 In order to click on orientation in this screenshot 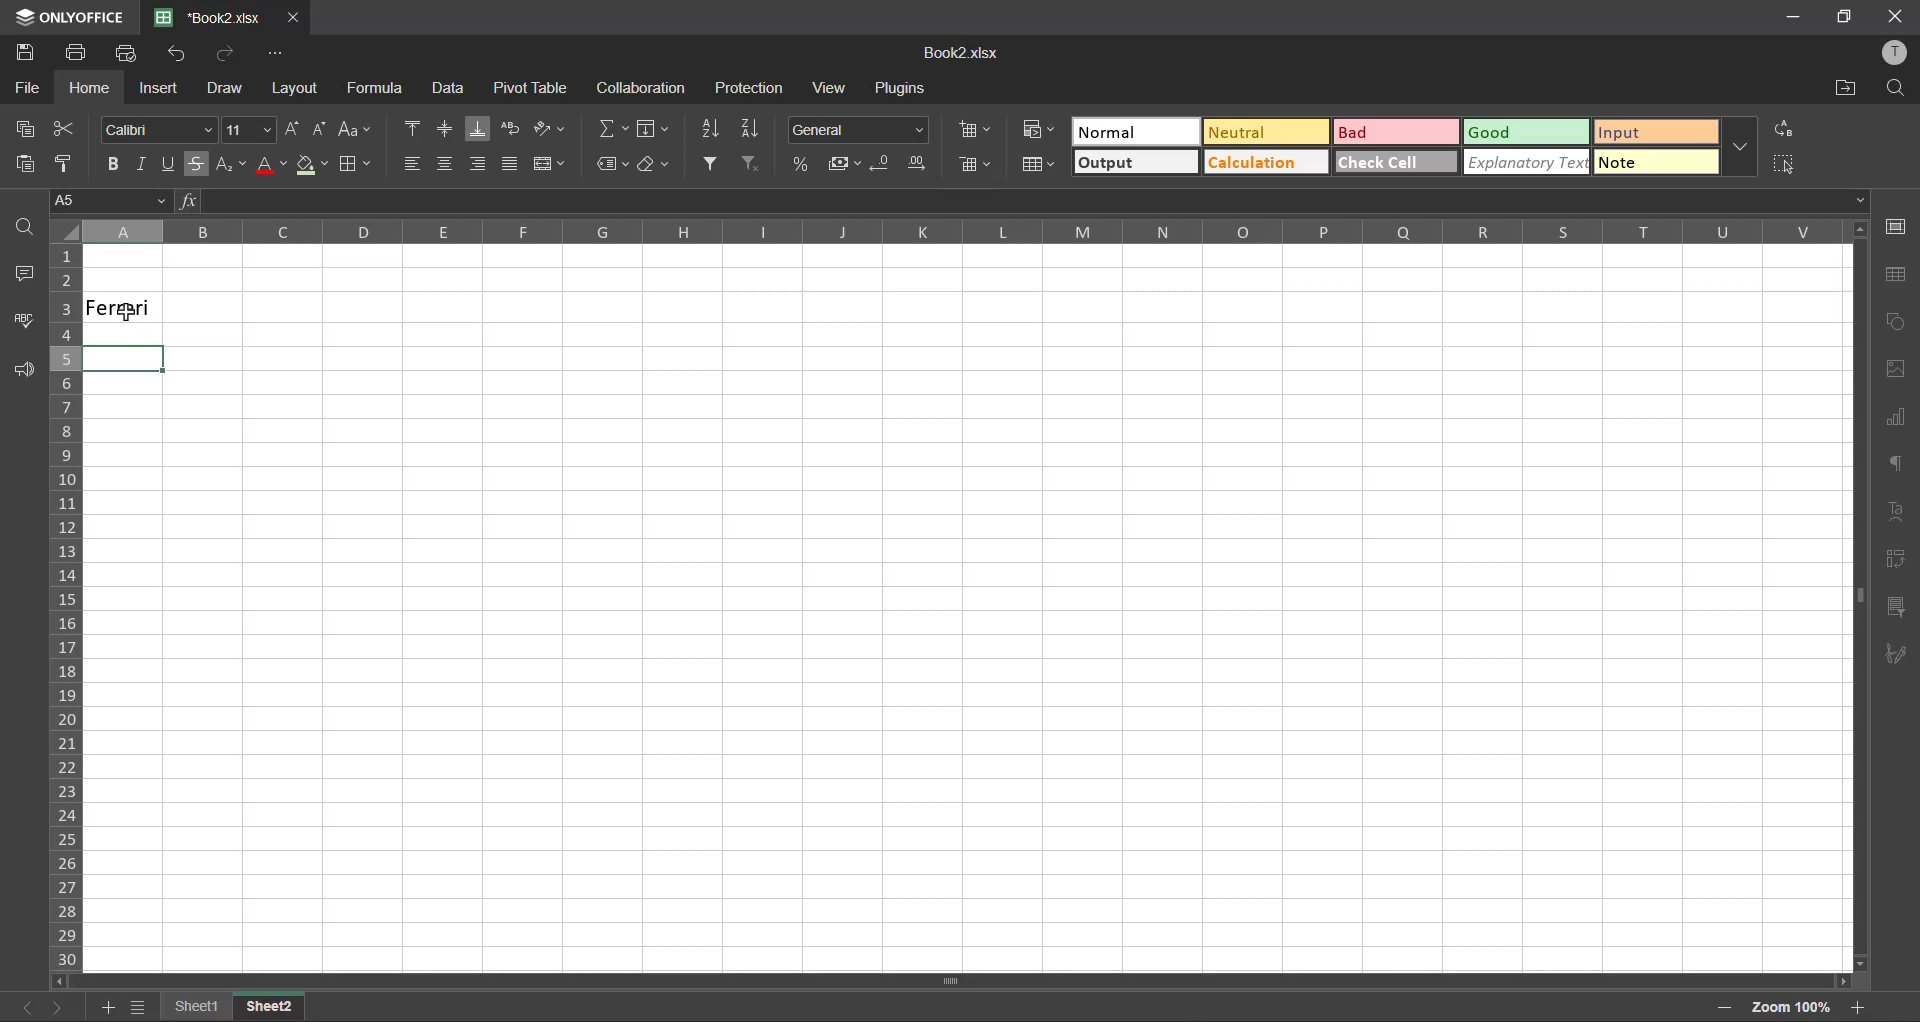, I will do `click(552, 129)`.